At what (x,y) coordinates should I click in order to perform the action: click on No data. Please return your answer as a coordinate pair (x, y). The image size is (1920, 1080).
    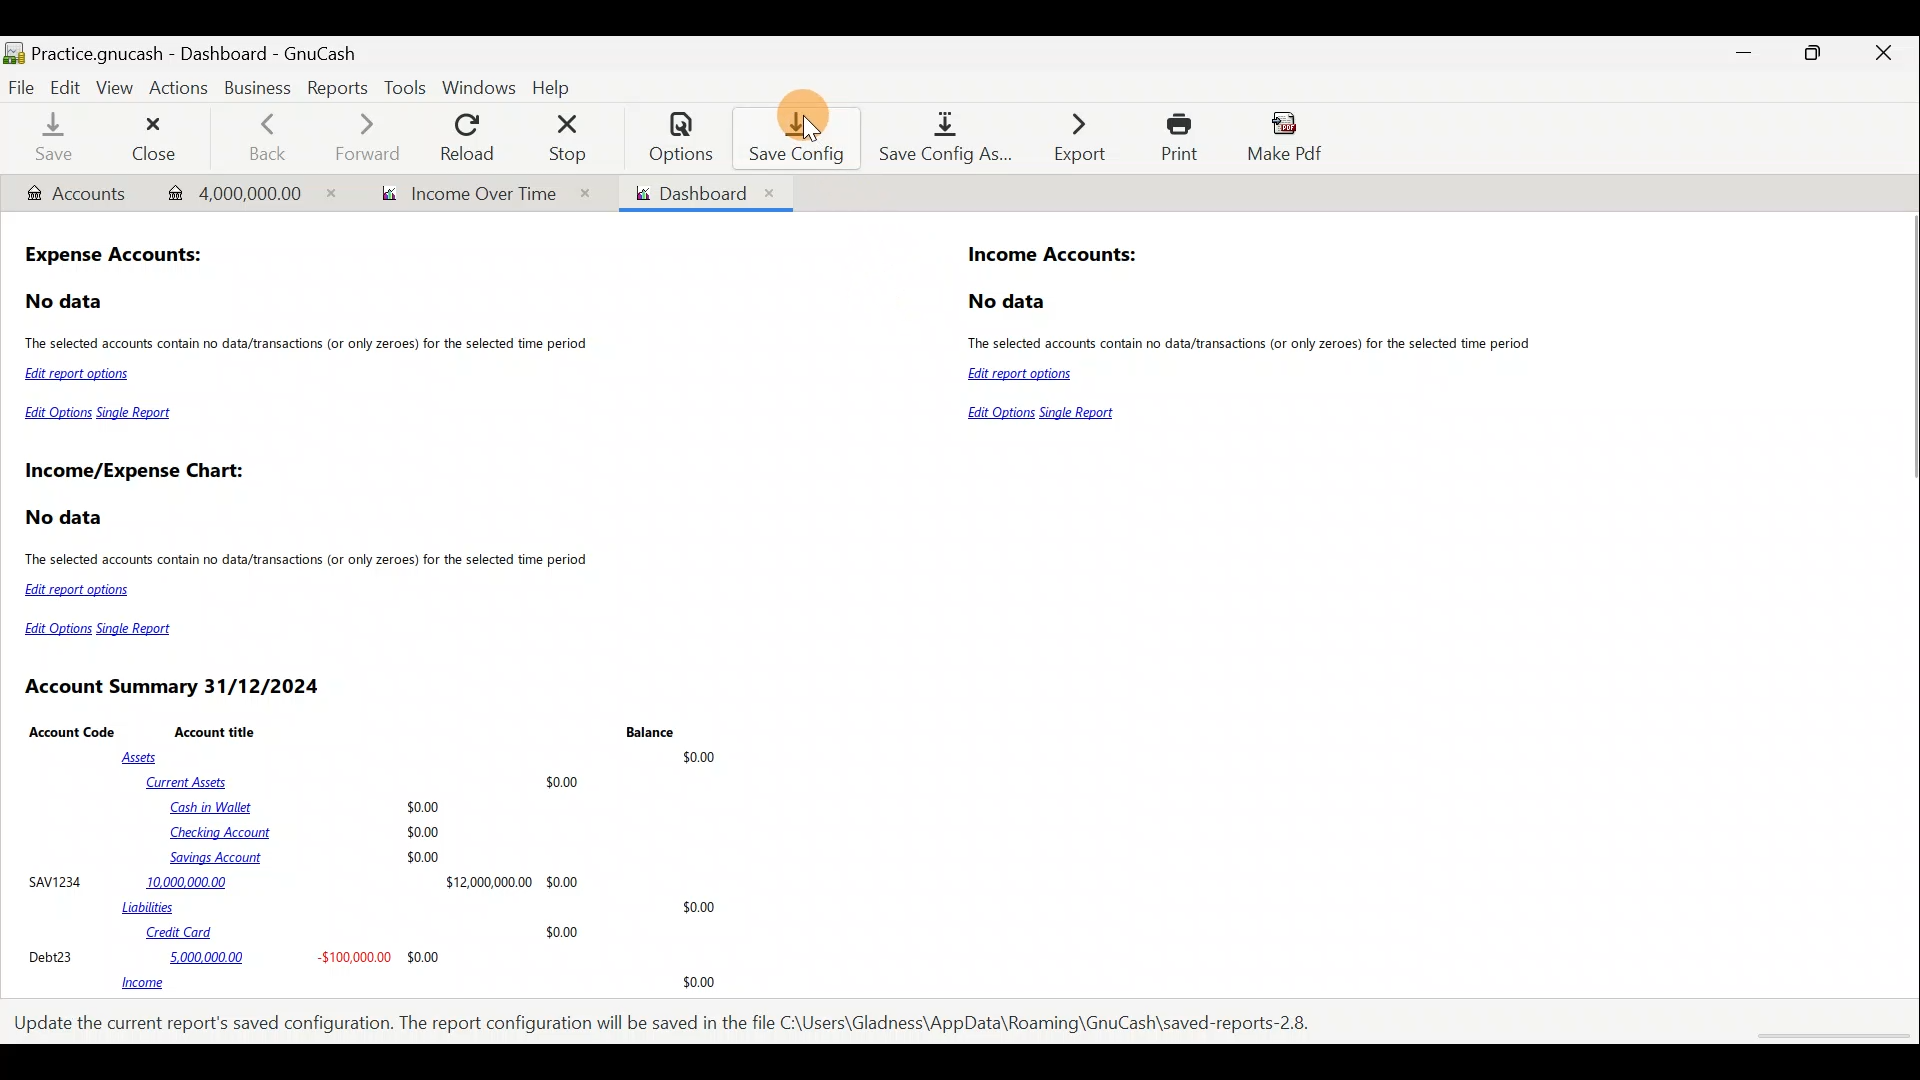
    Looking at the image, I should click on (67, 518).